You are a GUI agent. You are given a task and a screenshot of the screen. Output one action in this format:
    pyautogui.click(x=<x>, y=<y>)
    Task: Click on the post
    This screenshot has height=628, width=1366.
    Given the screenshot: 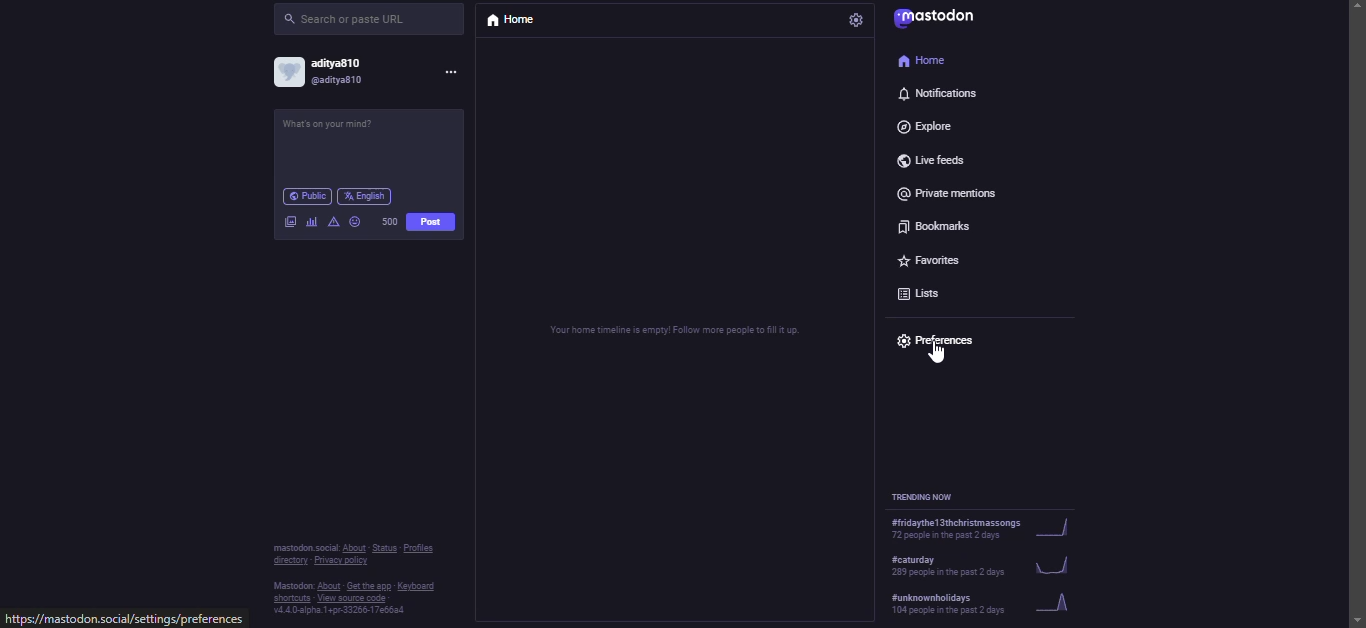 What is the action you would take?
    pyautogui.click(x=433, y=222)
    